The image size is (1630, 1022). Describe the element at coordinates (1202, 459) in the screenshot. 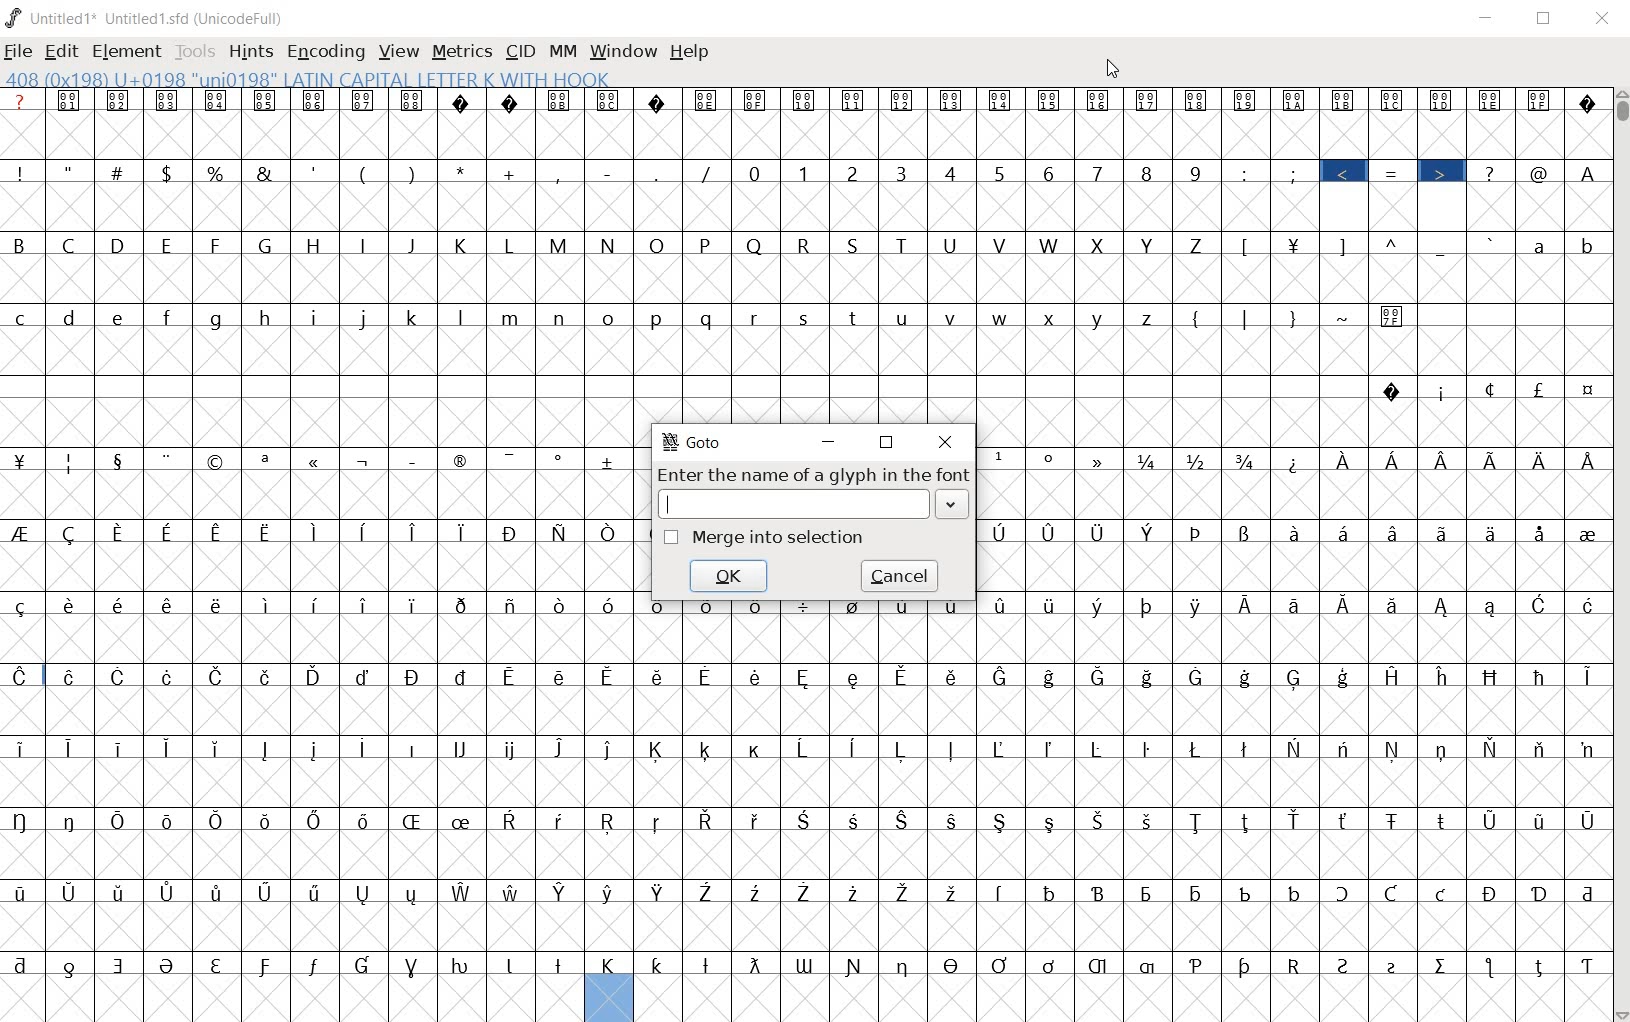

I see `fractions` at that location.